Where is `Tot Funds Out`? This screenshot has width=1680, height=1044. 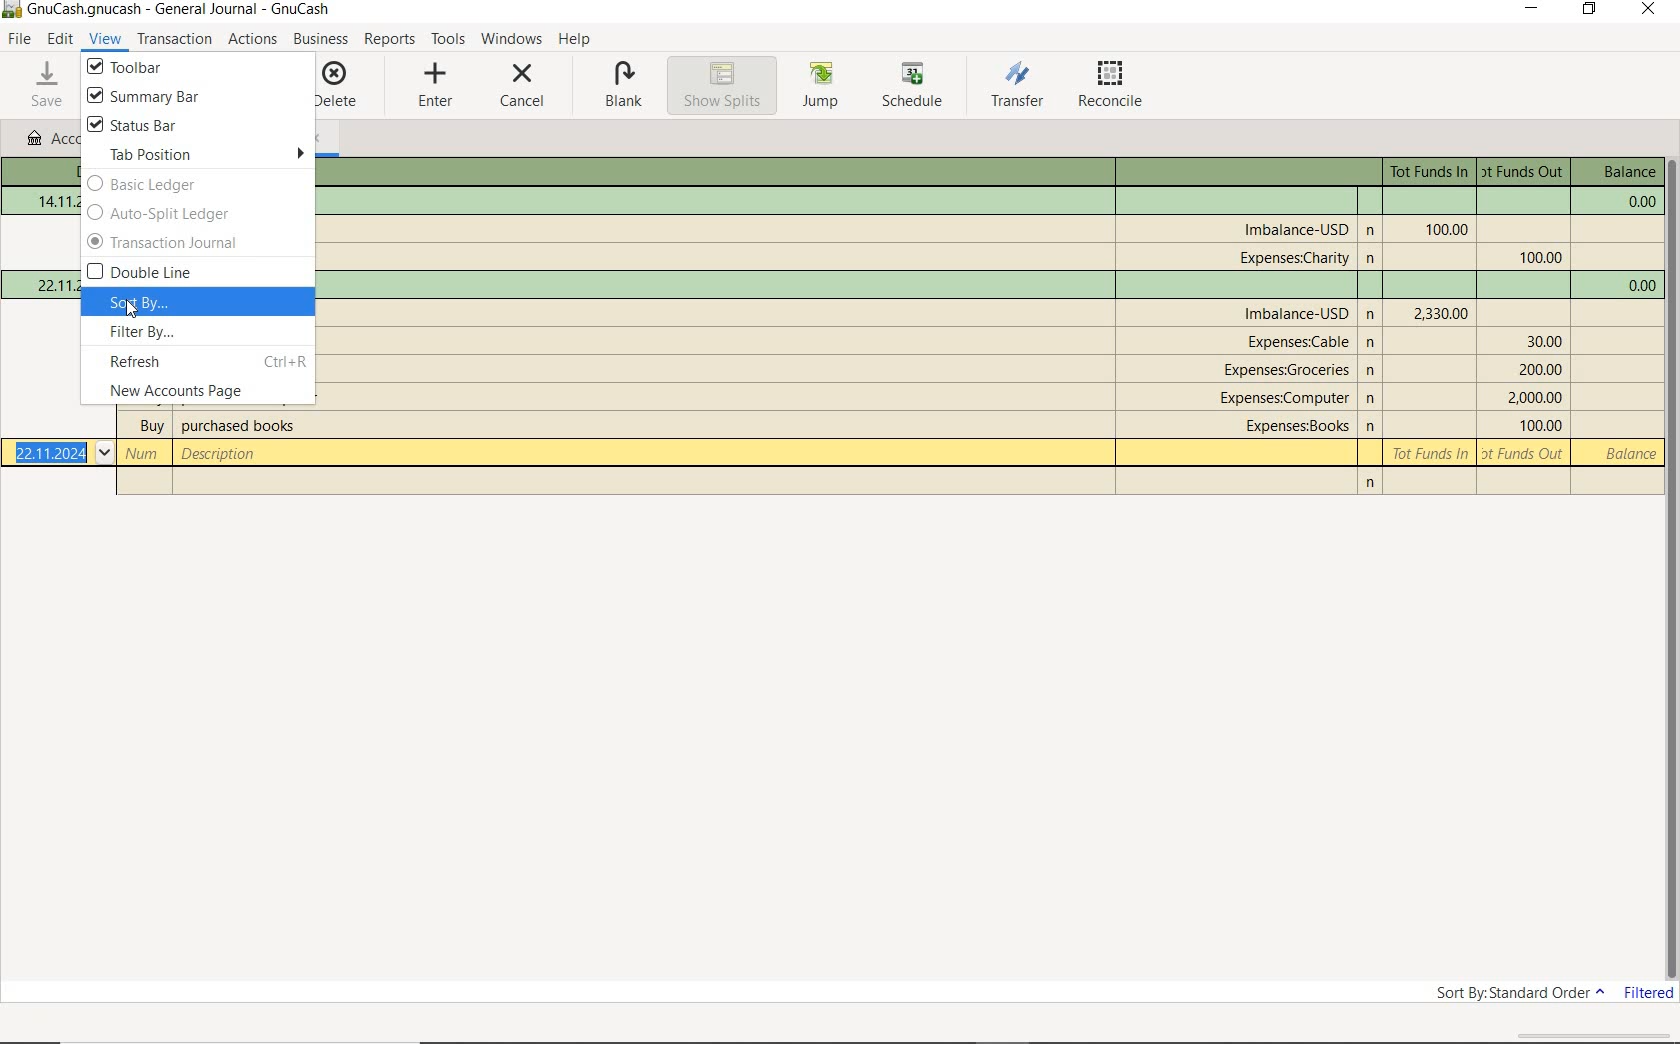 Tot Funds Out is located at coordinates (1525, 453).